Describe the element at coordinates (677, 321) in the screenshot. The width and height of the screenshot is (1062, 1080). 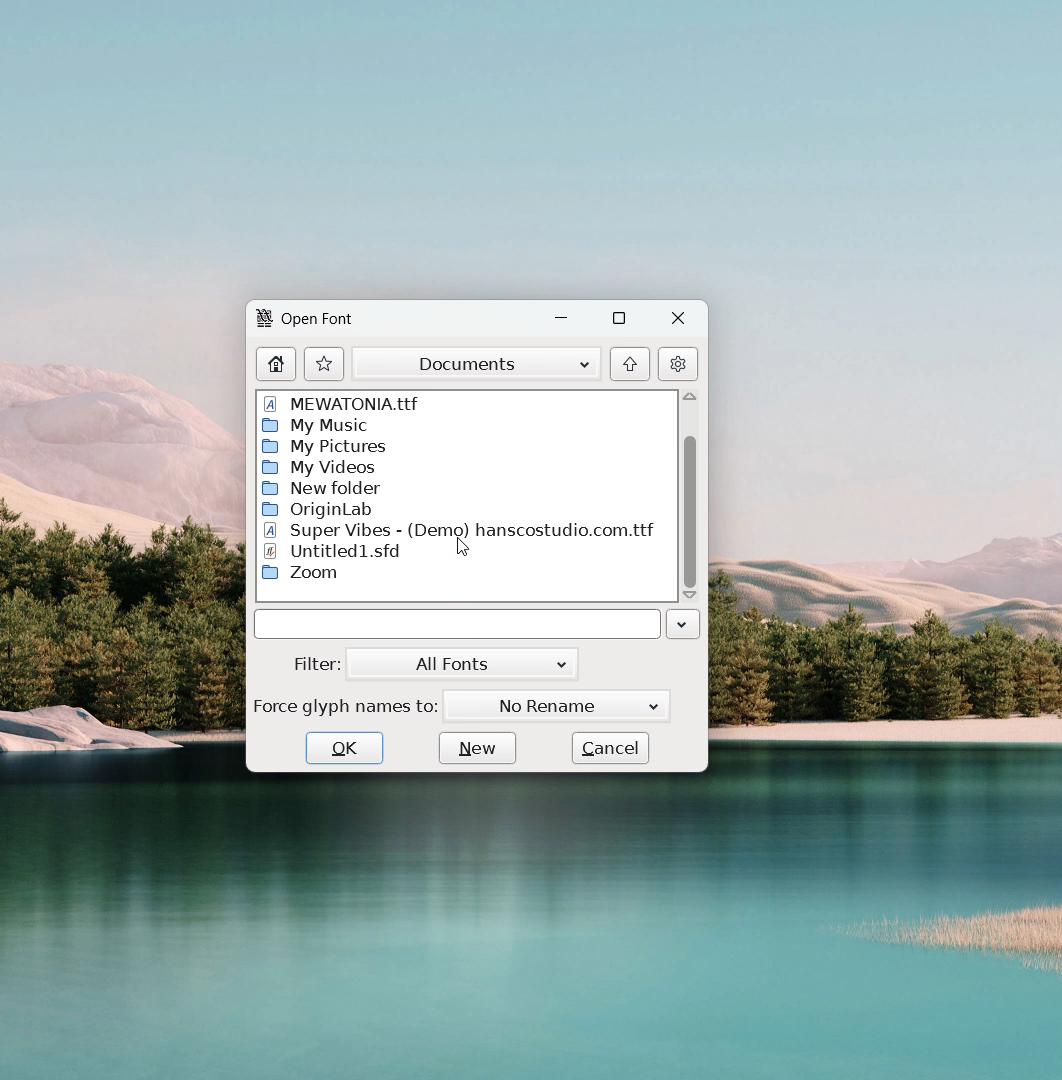
I see `close` at that location.